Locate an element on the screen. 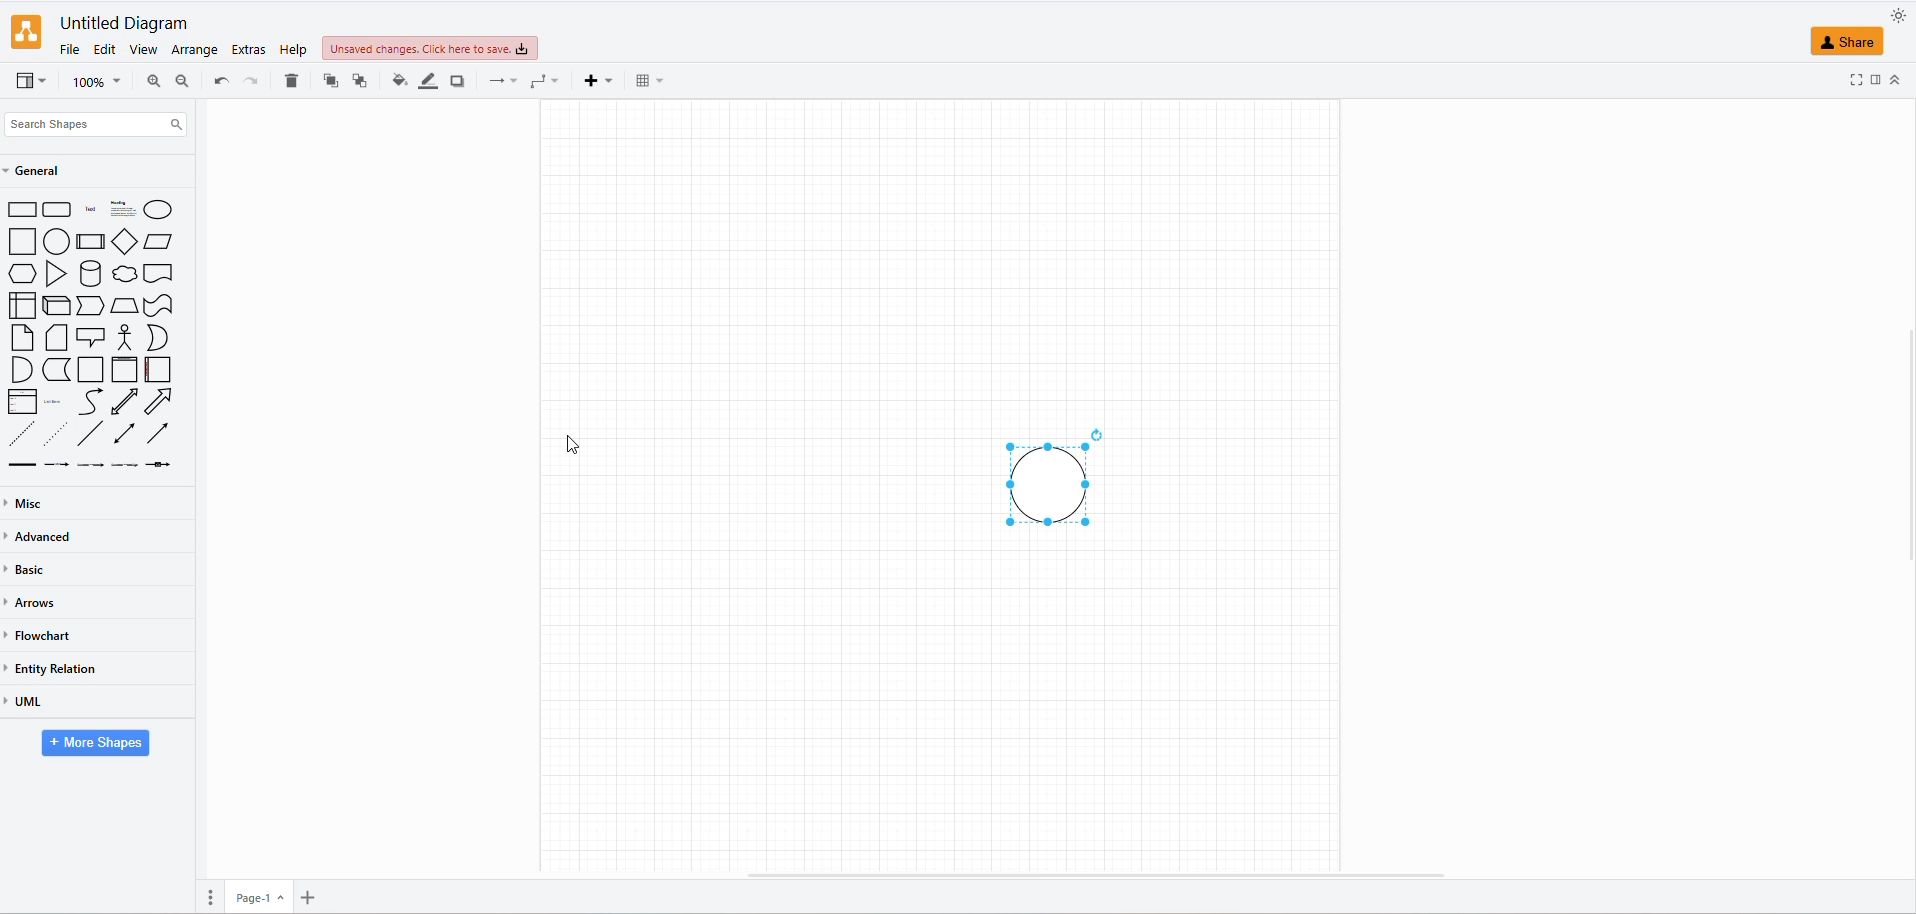 This screenshot has width=1916, height=914. VIEW is located at coordinates (138, 51).